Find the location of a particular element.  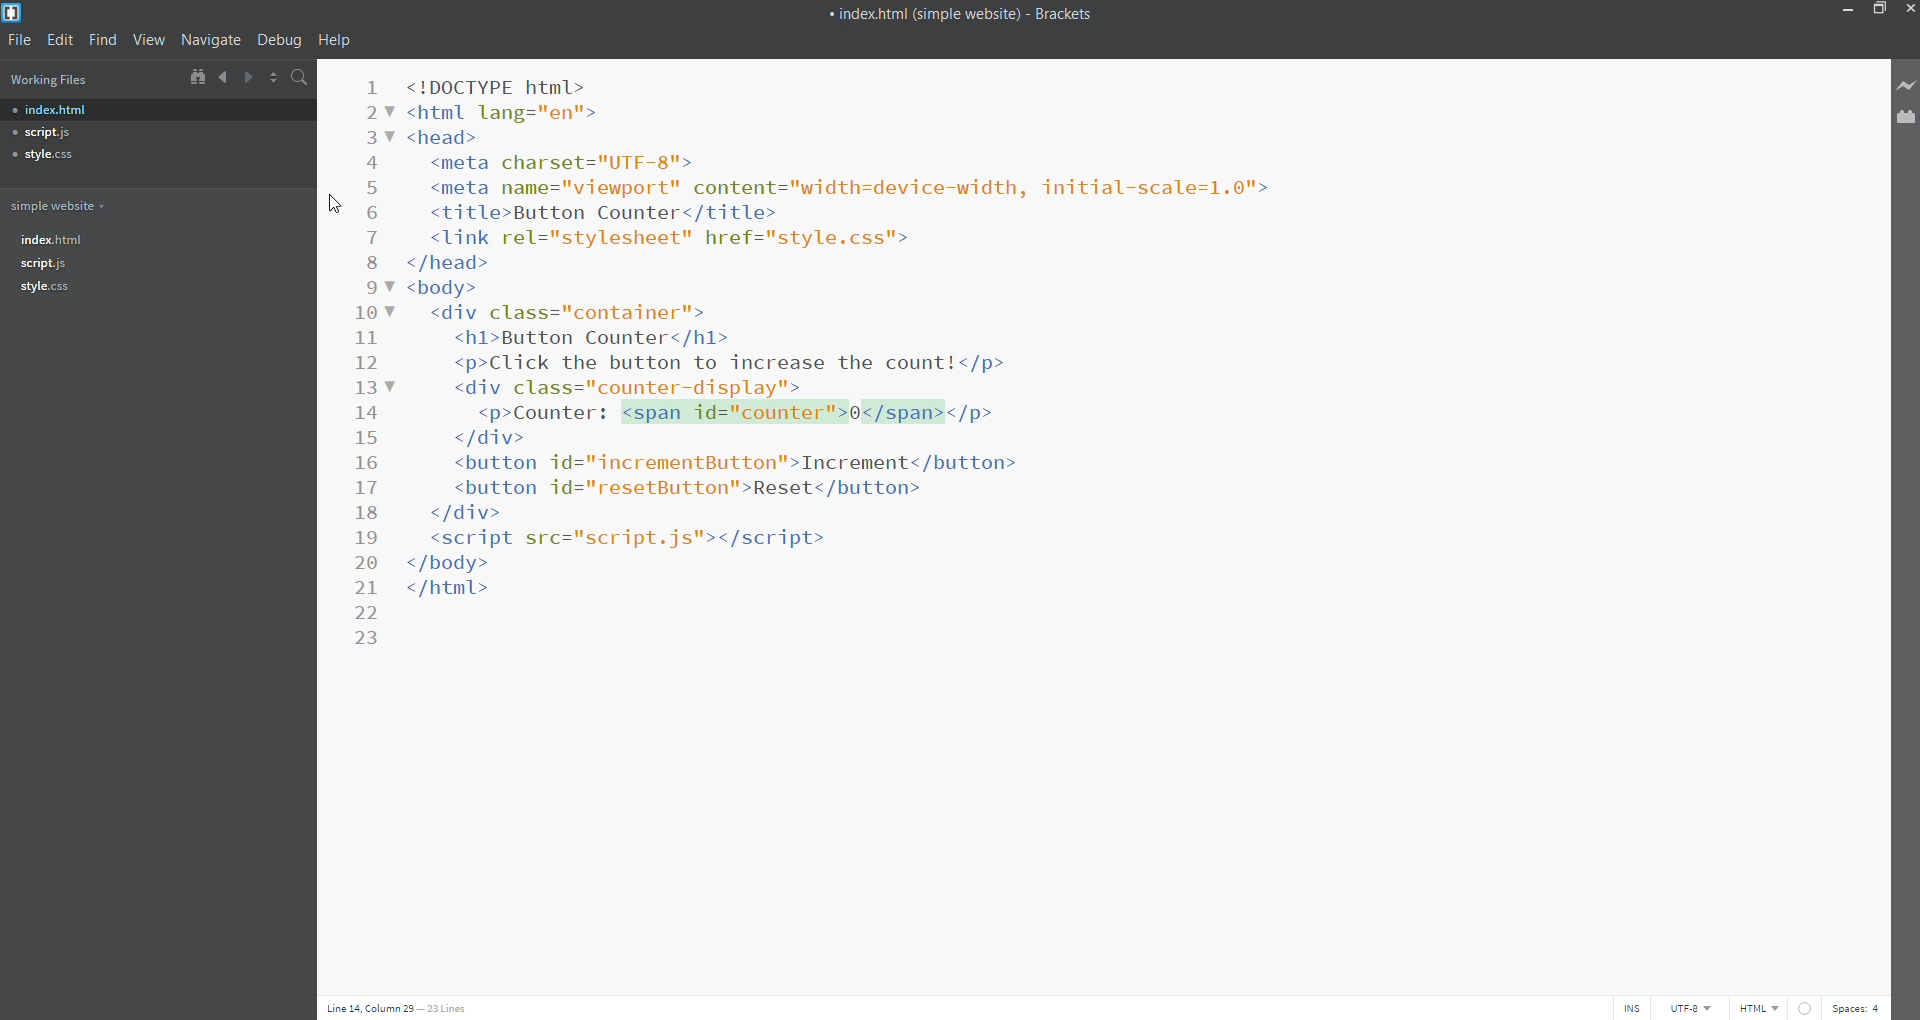

script.js is located at coordinates (156, 265).